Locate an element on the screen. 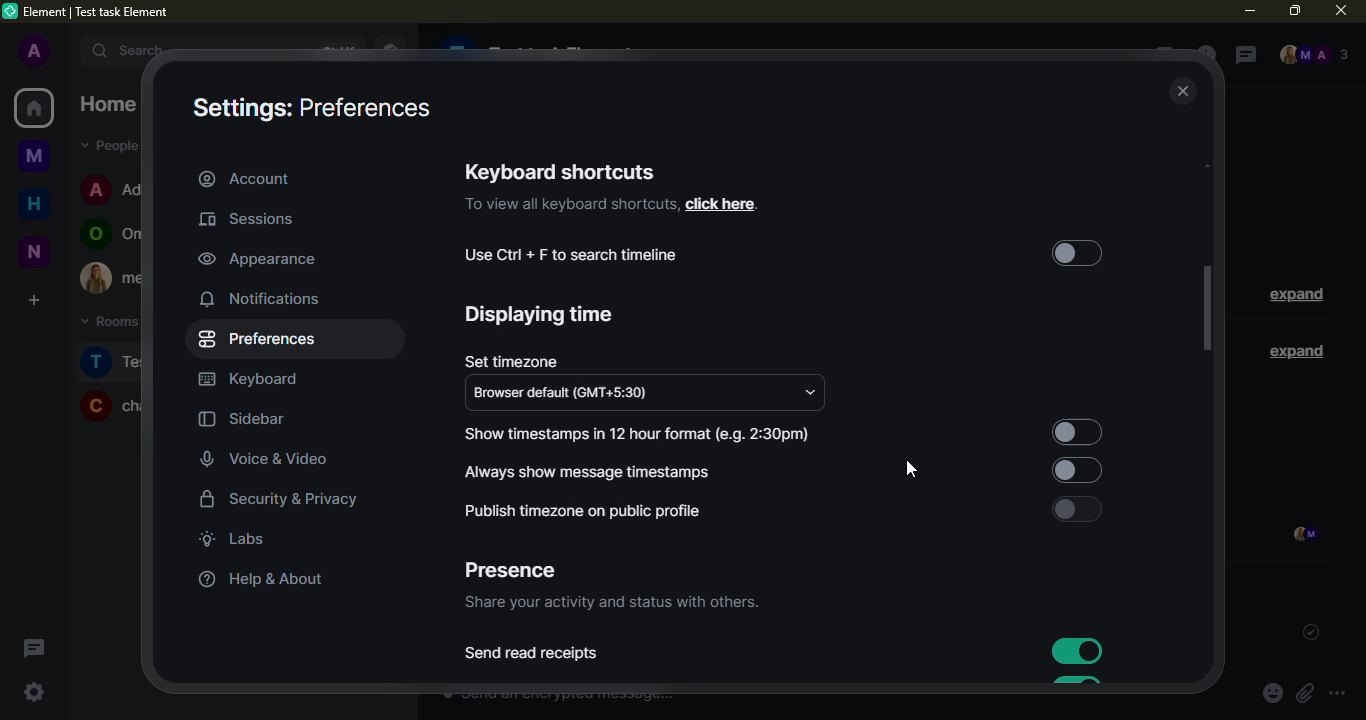  seen is located at coordinates (1302, 536).